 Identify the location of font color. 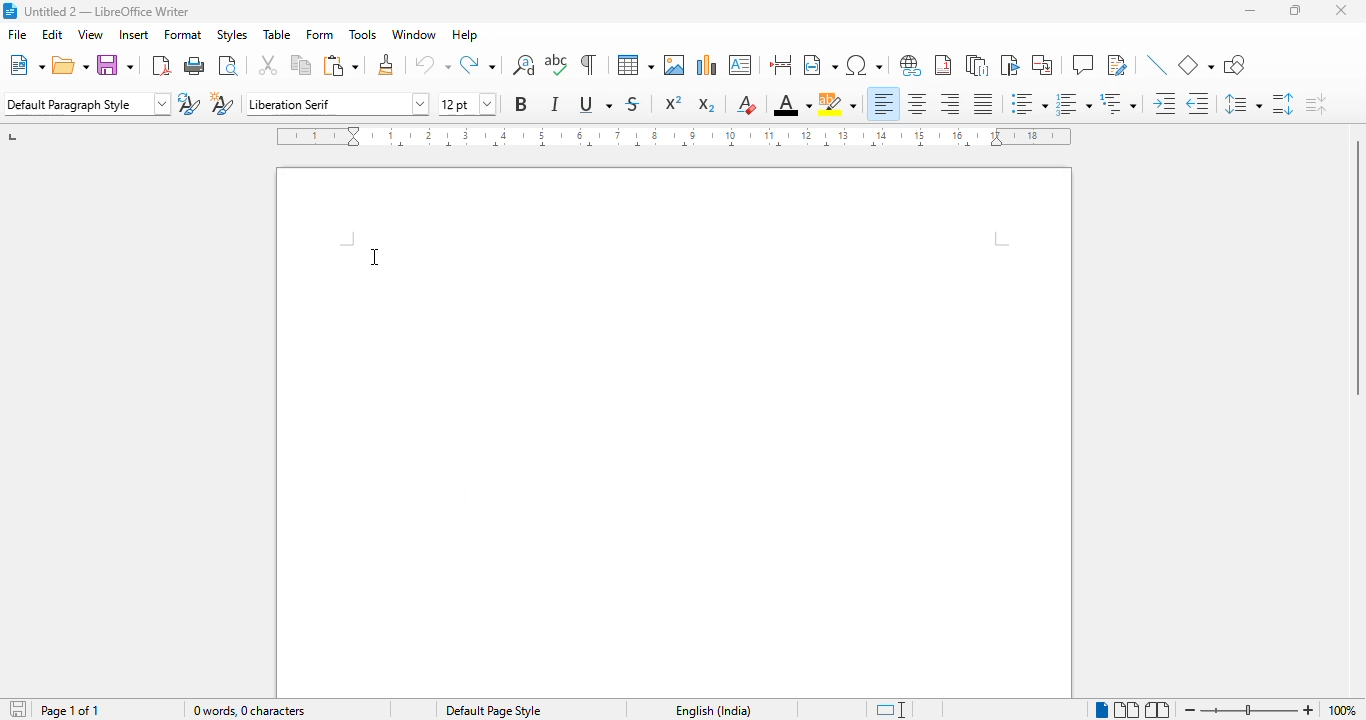
(792, 104).